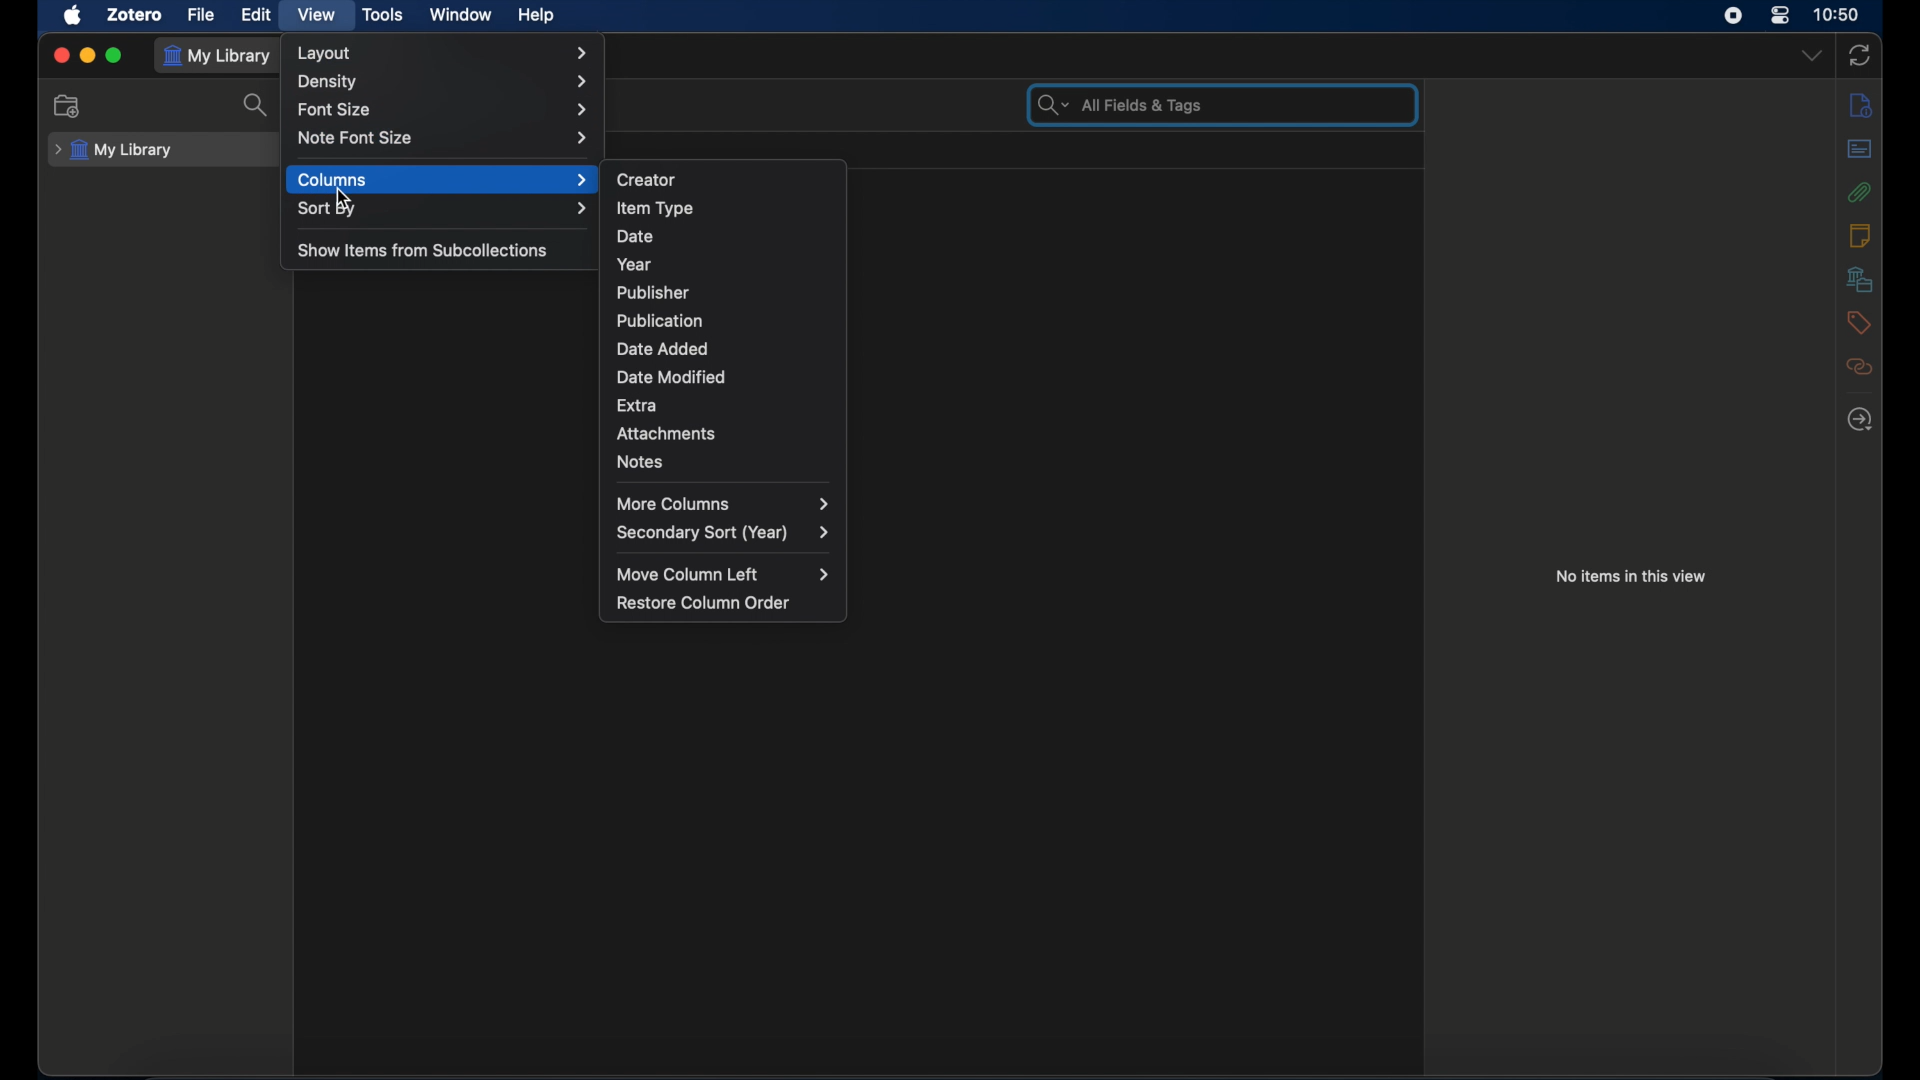 This screenshot has width=1920, height=1080. What do you see at coordinates (1859, 279) in the screenshot?
I see `libraries` at bounding box center [1859, 279].